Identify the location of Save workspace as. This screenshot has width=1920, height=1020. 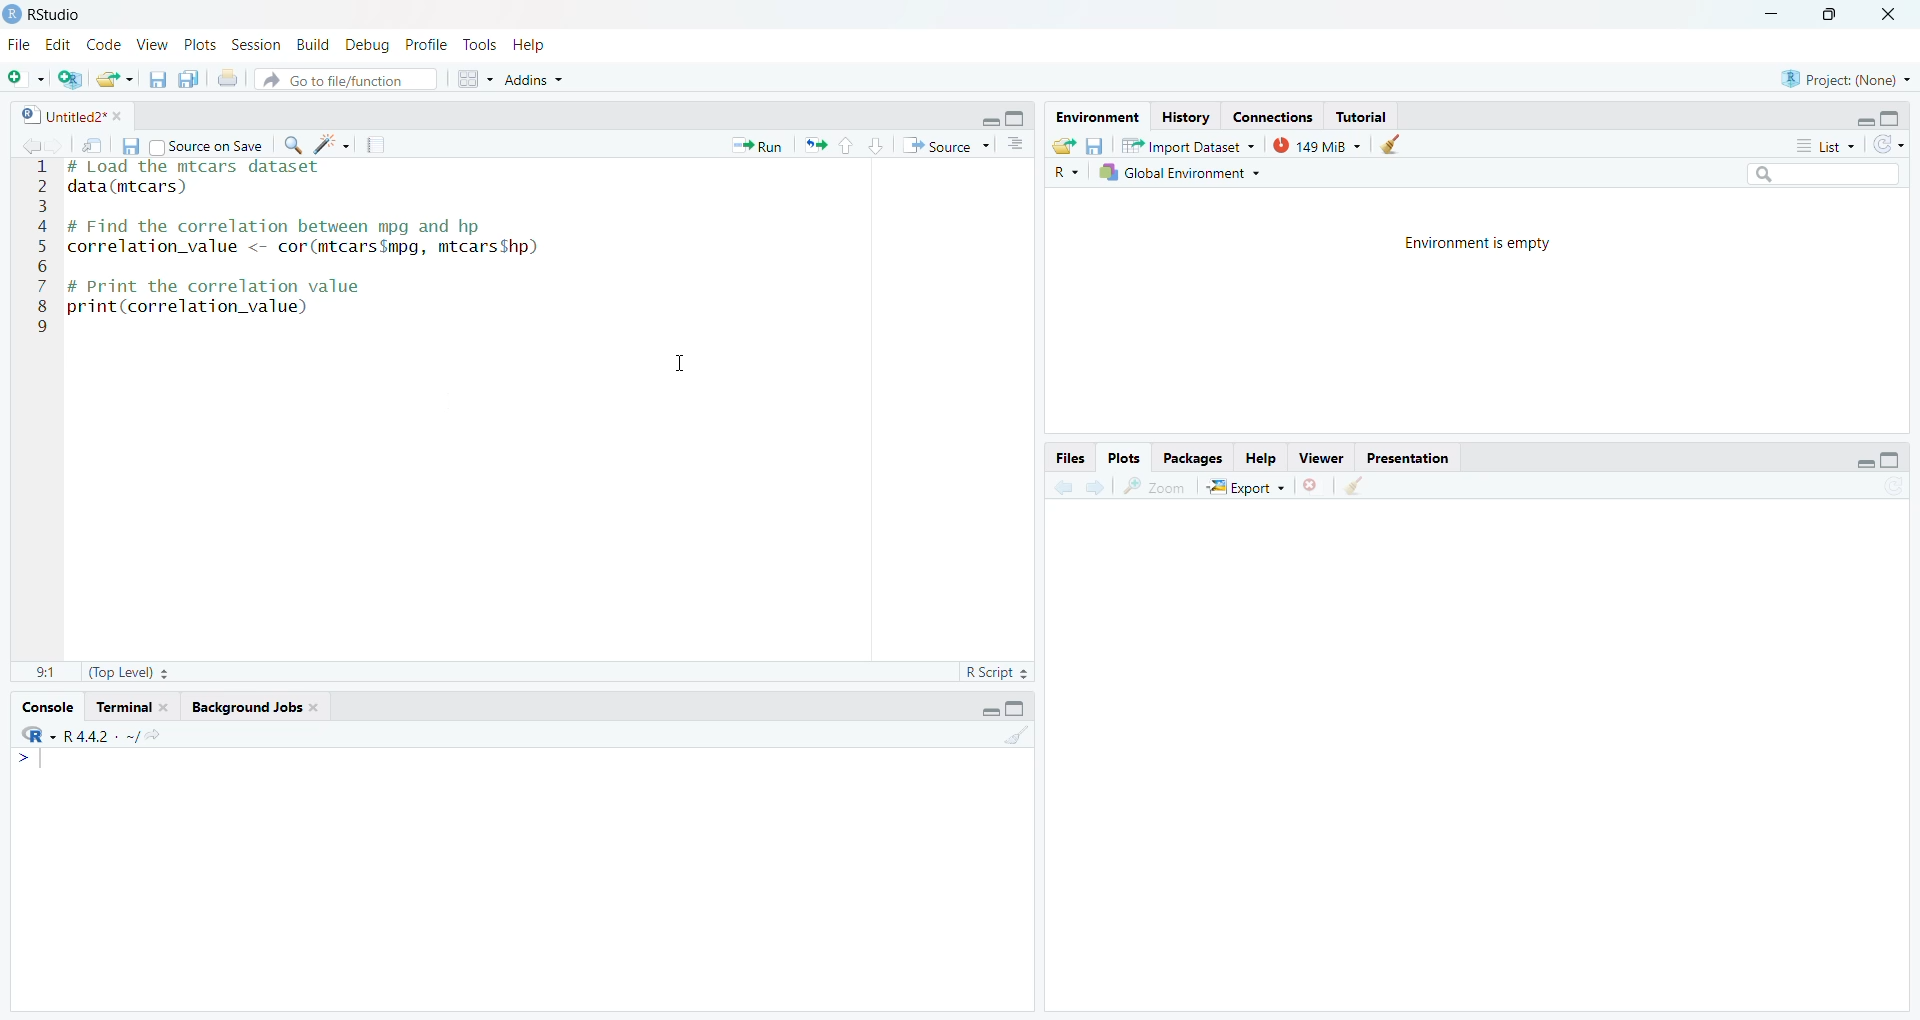
(1095, 144).